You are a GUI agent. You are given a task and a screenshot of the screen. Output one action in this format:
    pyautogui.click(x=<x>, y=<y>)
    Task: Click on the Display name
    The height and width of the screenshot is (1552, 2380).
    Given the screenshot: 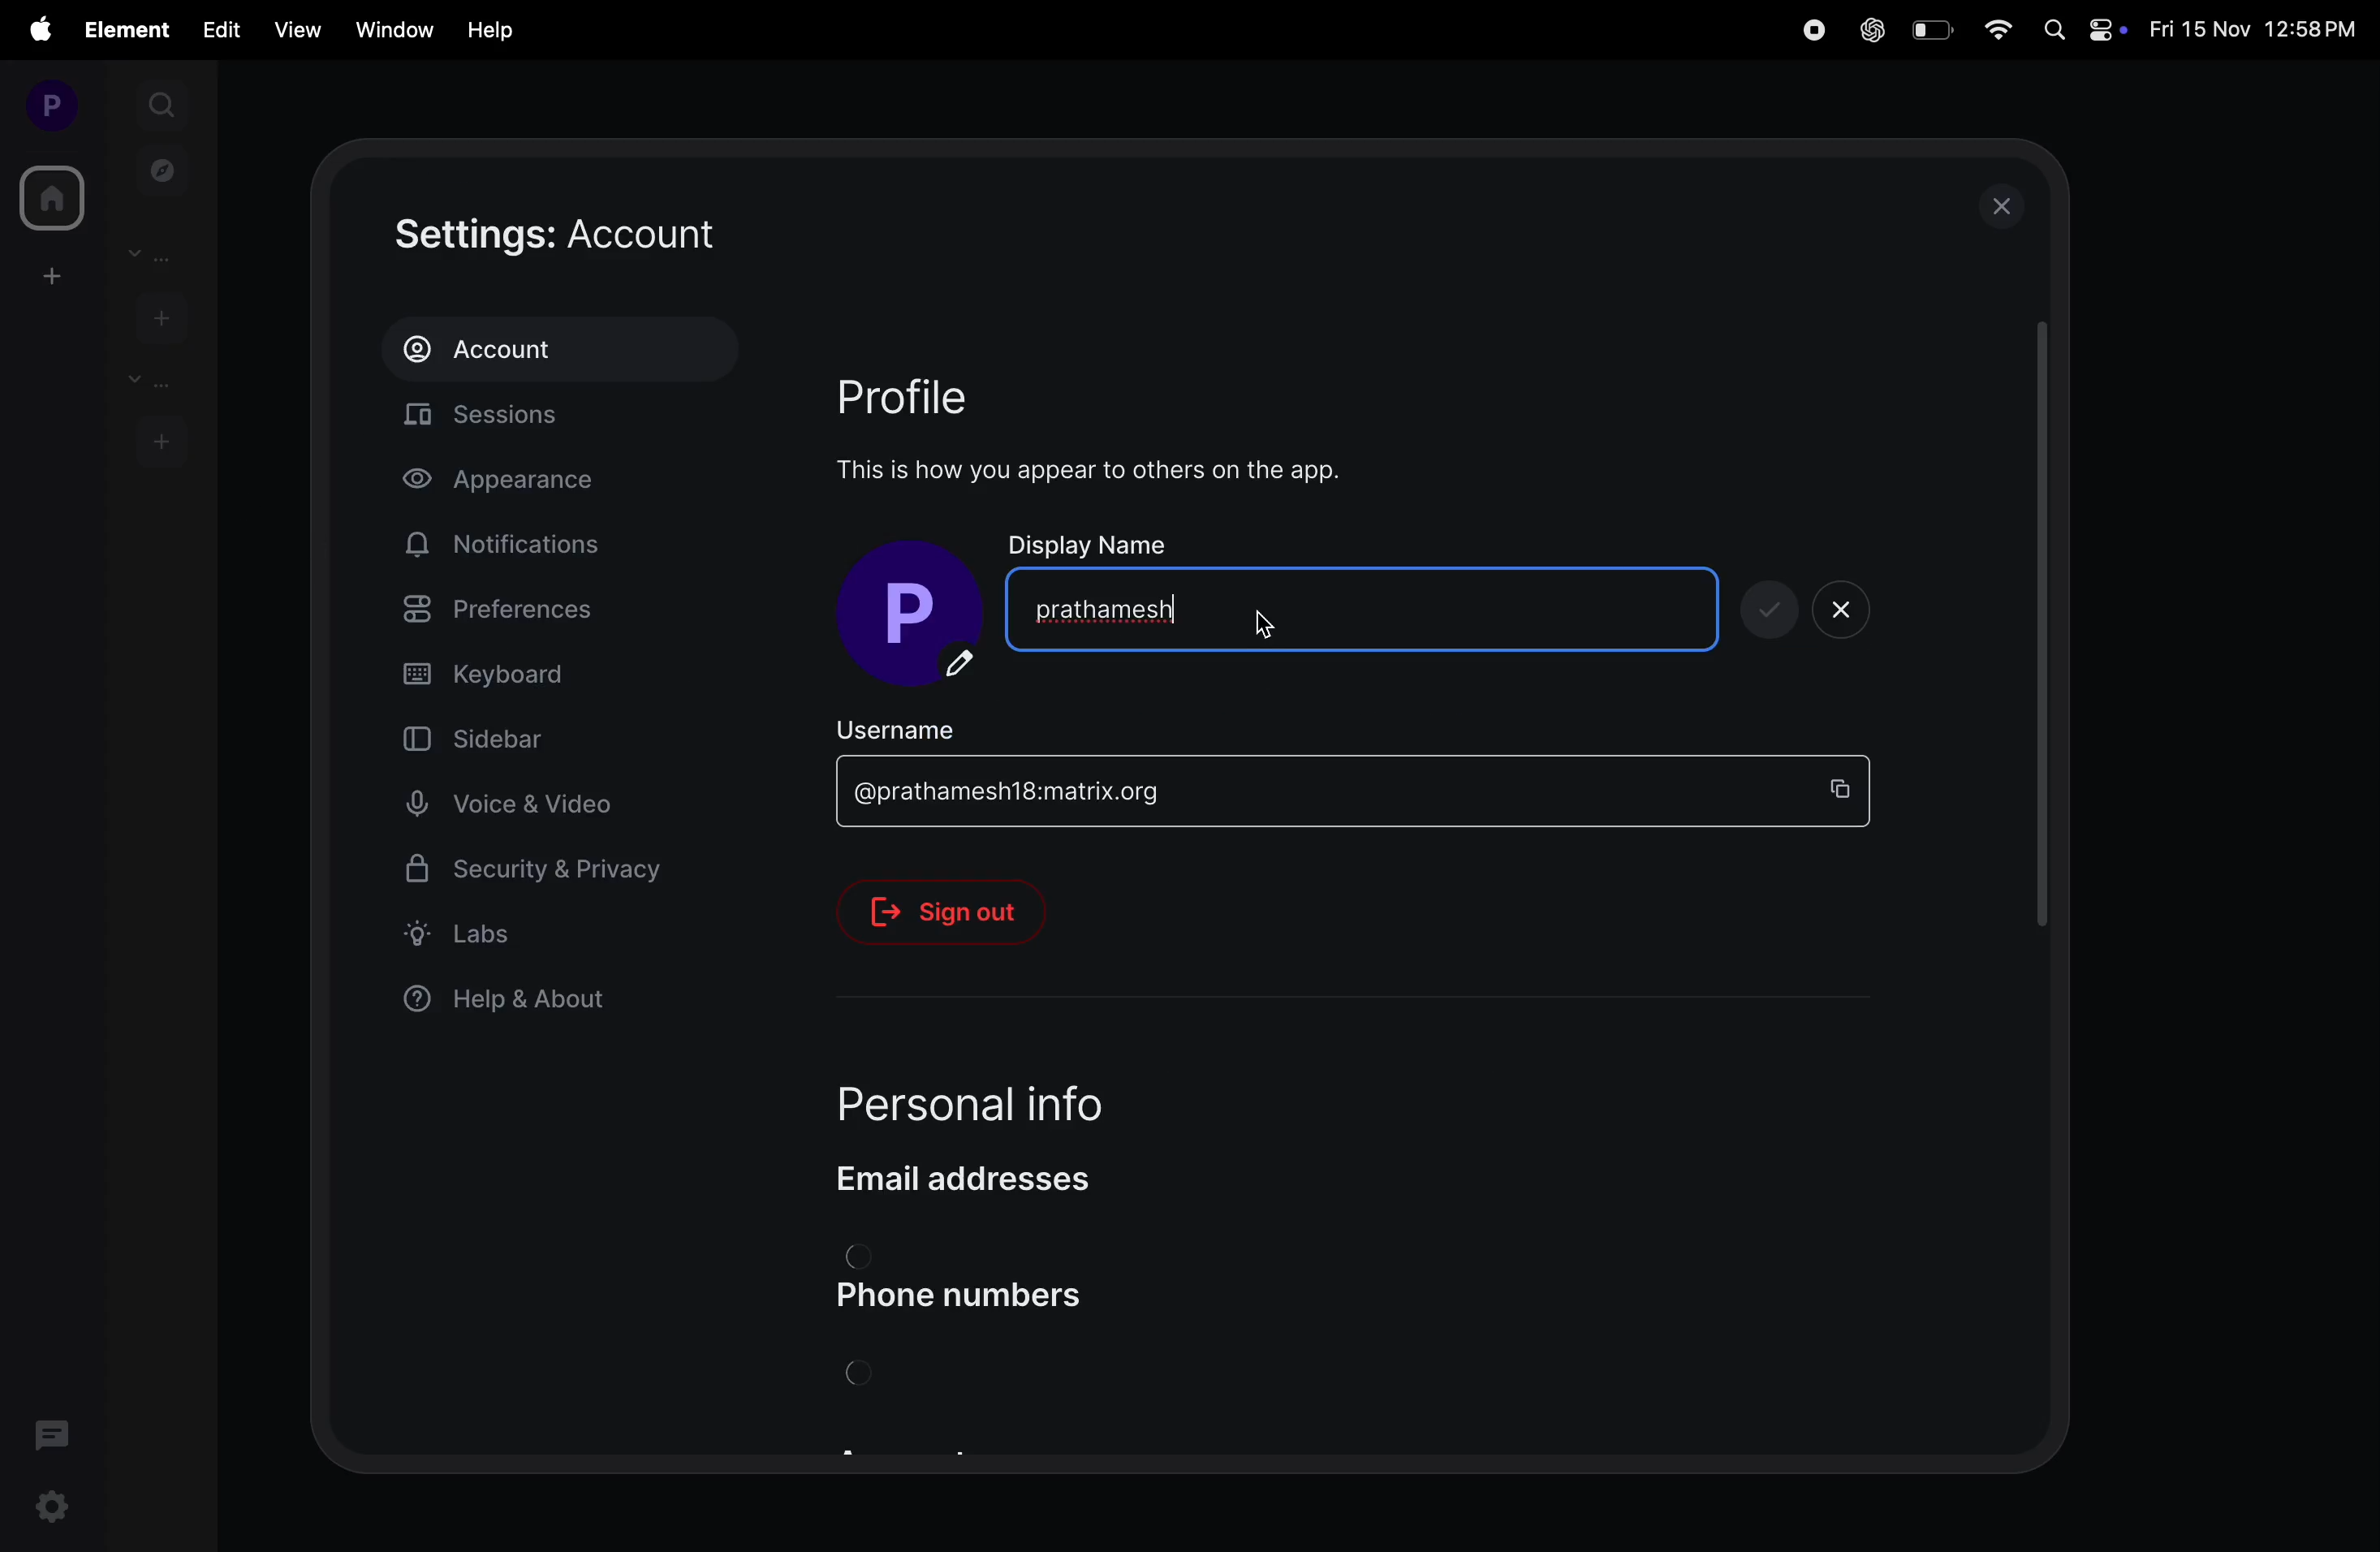 What is the action you would take?
    pyautogui.click(x=1092, y=542)
    